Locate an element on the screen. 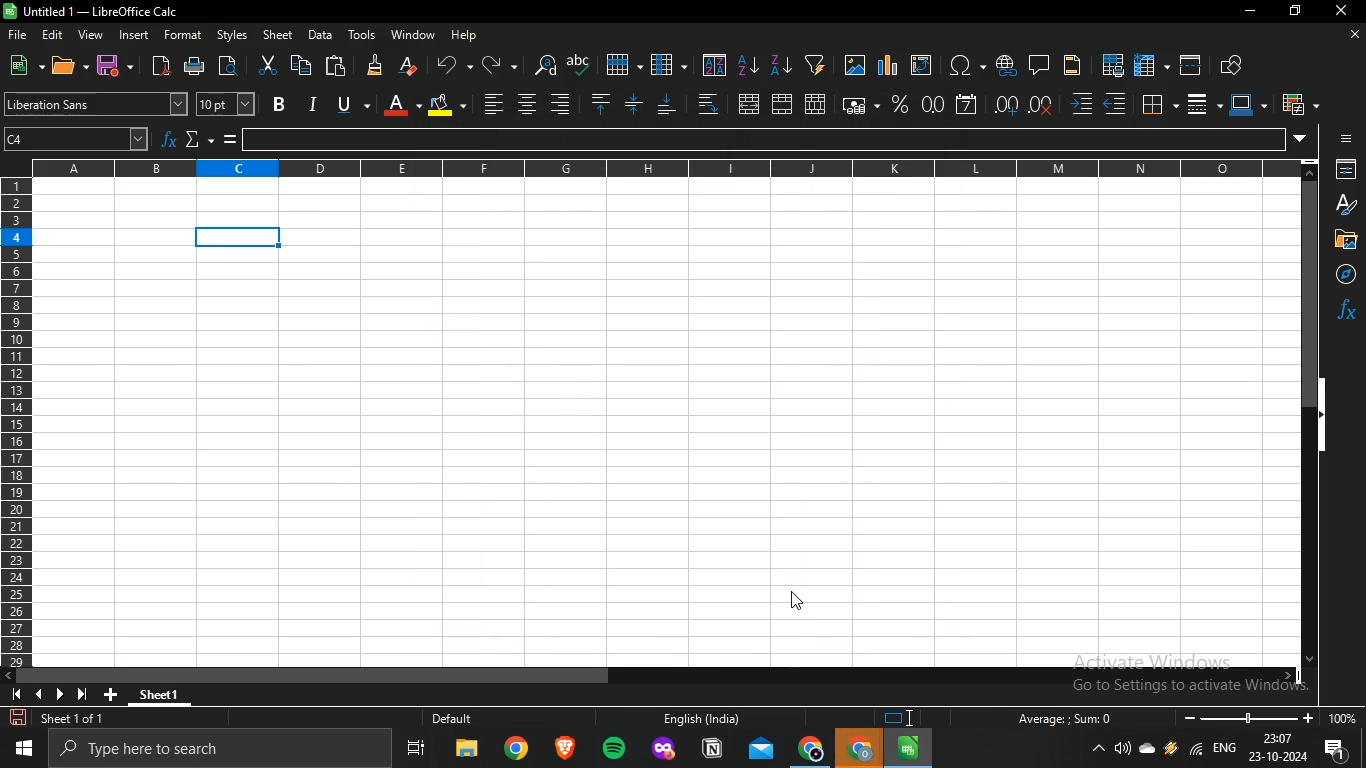  insert hyperlink is located at coordinates (1005, 65).